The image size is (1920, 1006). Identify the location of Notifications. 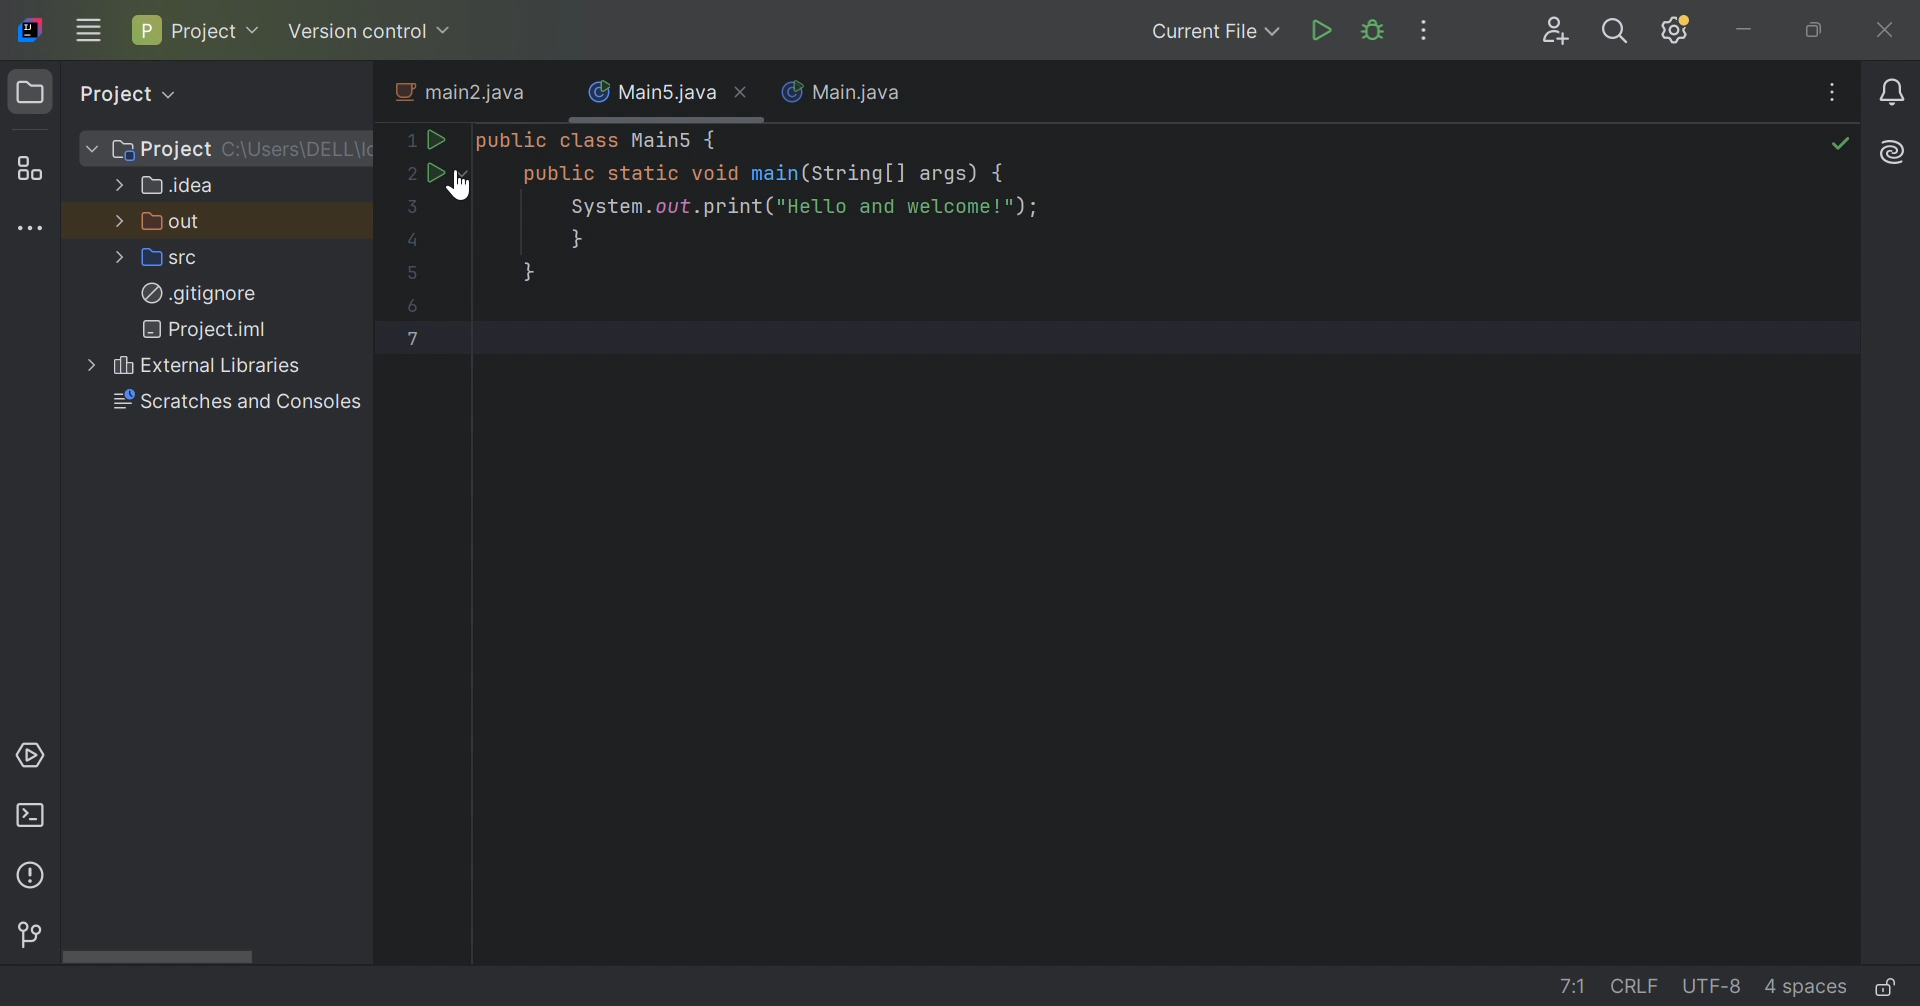
(1895, 92).